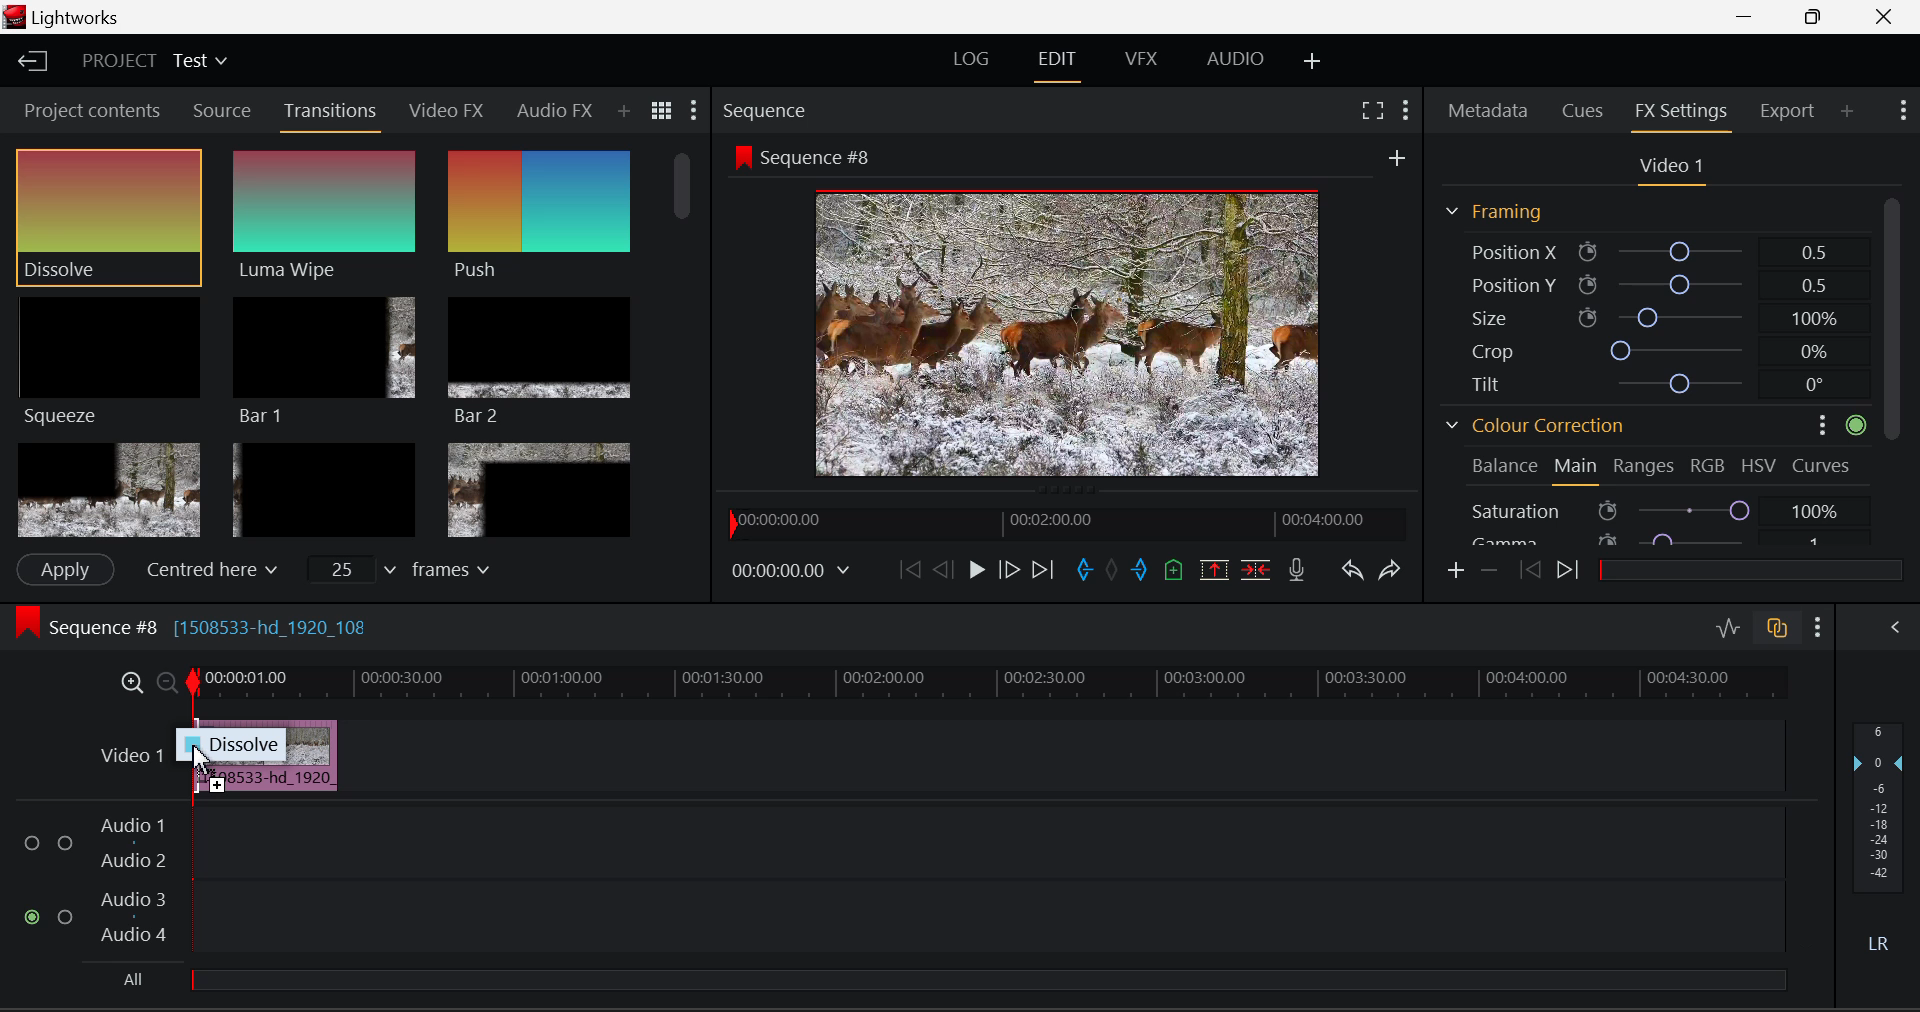 The width and height of the screenshot is (1920, 1012). What do you see at coordinates (1058, 64) in the screenshot?
I see `EDIT Layout Open` at bounding box center [1058, 64].